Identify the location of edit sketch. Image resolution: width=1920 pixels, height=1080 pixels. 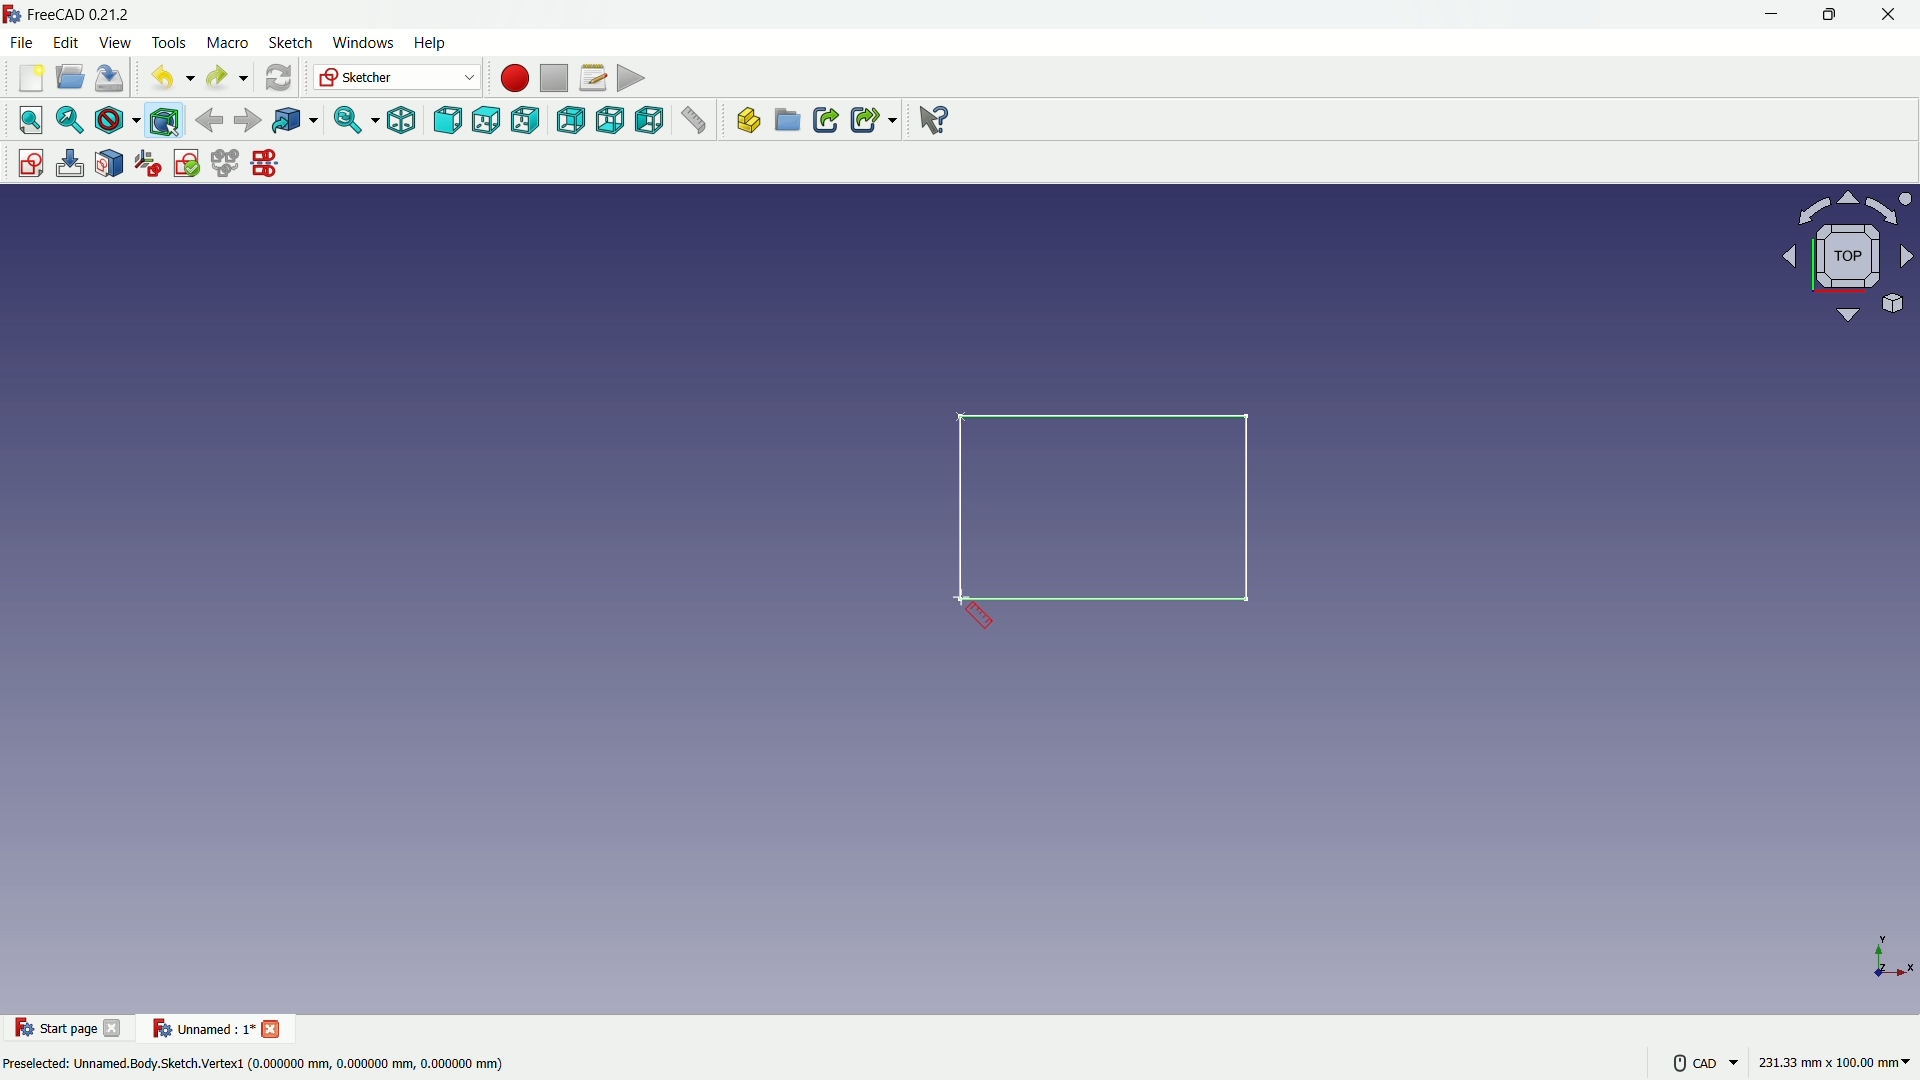
(69, 163).